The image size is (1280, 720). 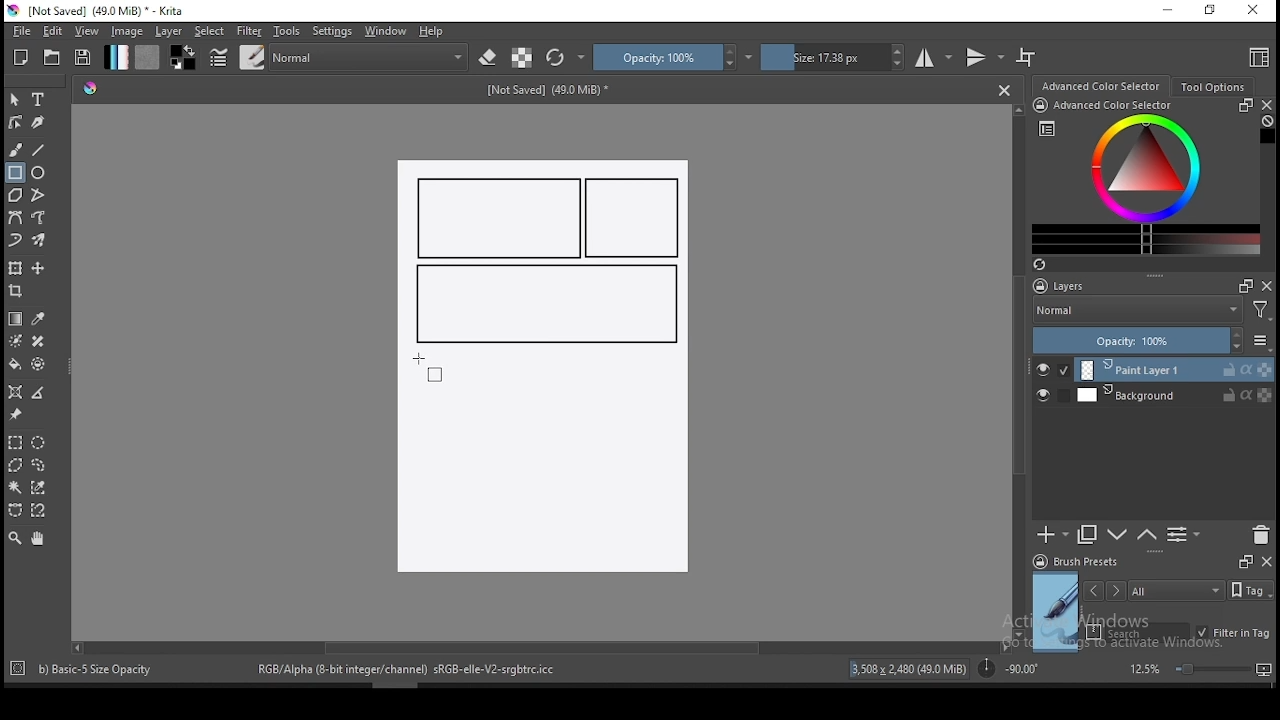 I want to click on set eraser mode, so click(x=490, y=58).